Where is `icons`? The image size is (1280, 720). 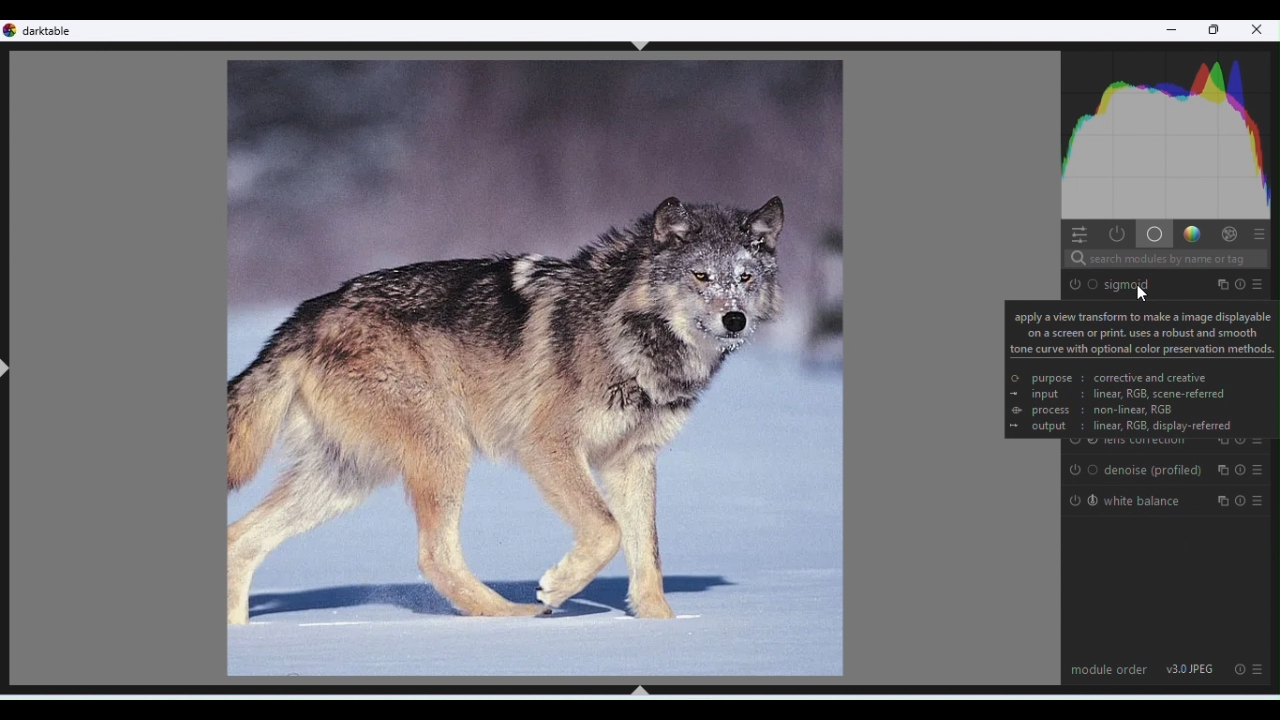
icons is located at coordinates (1015, 401).